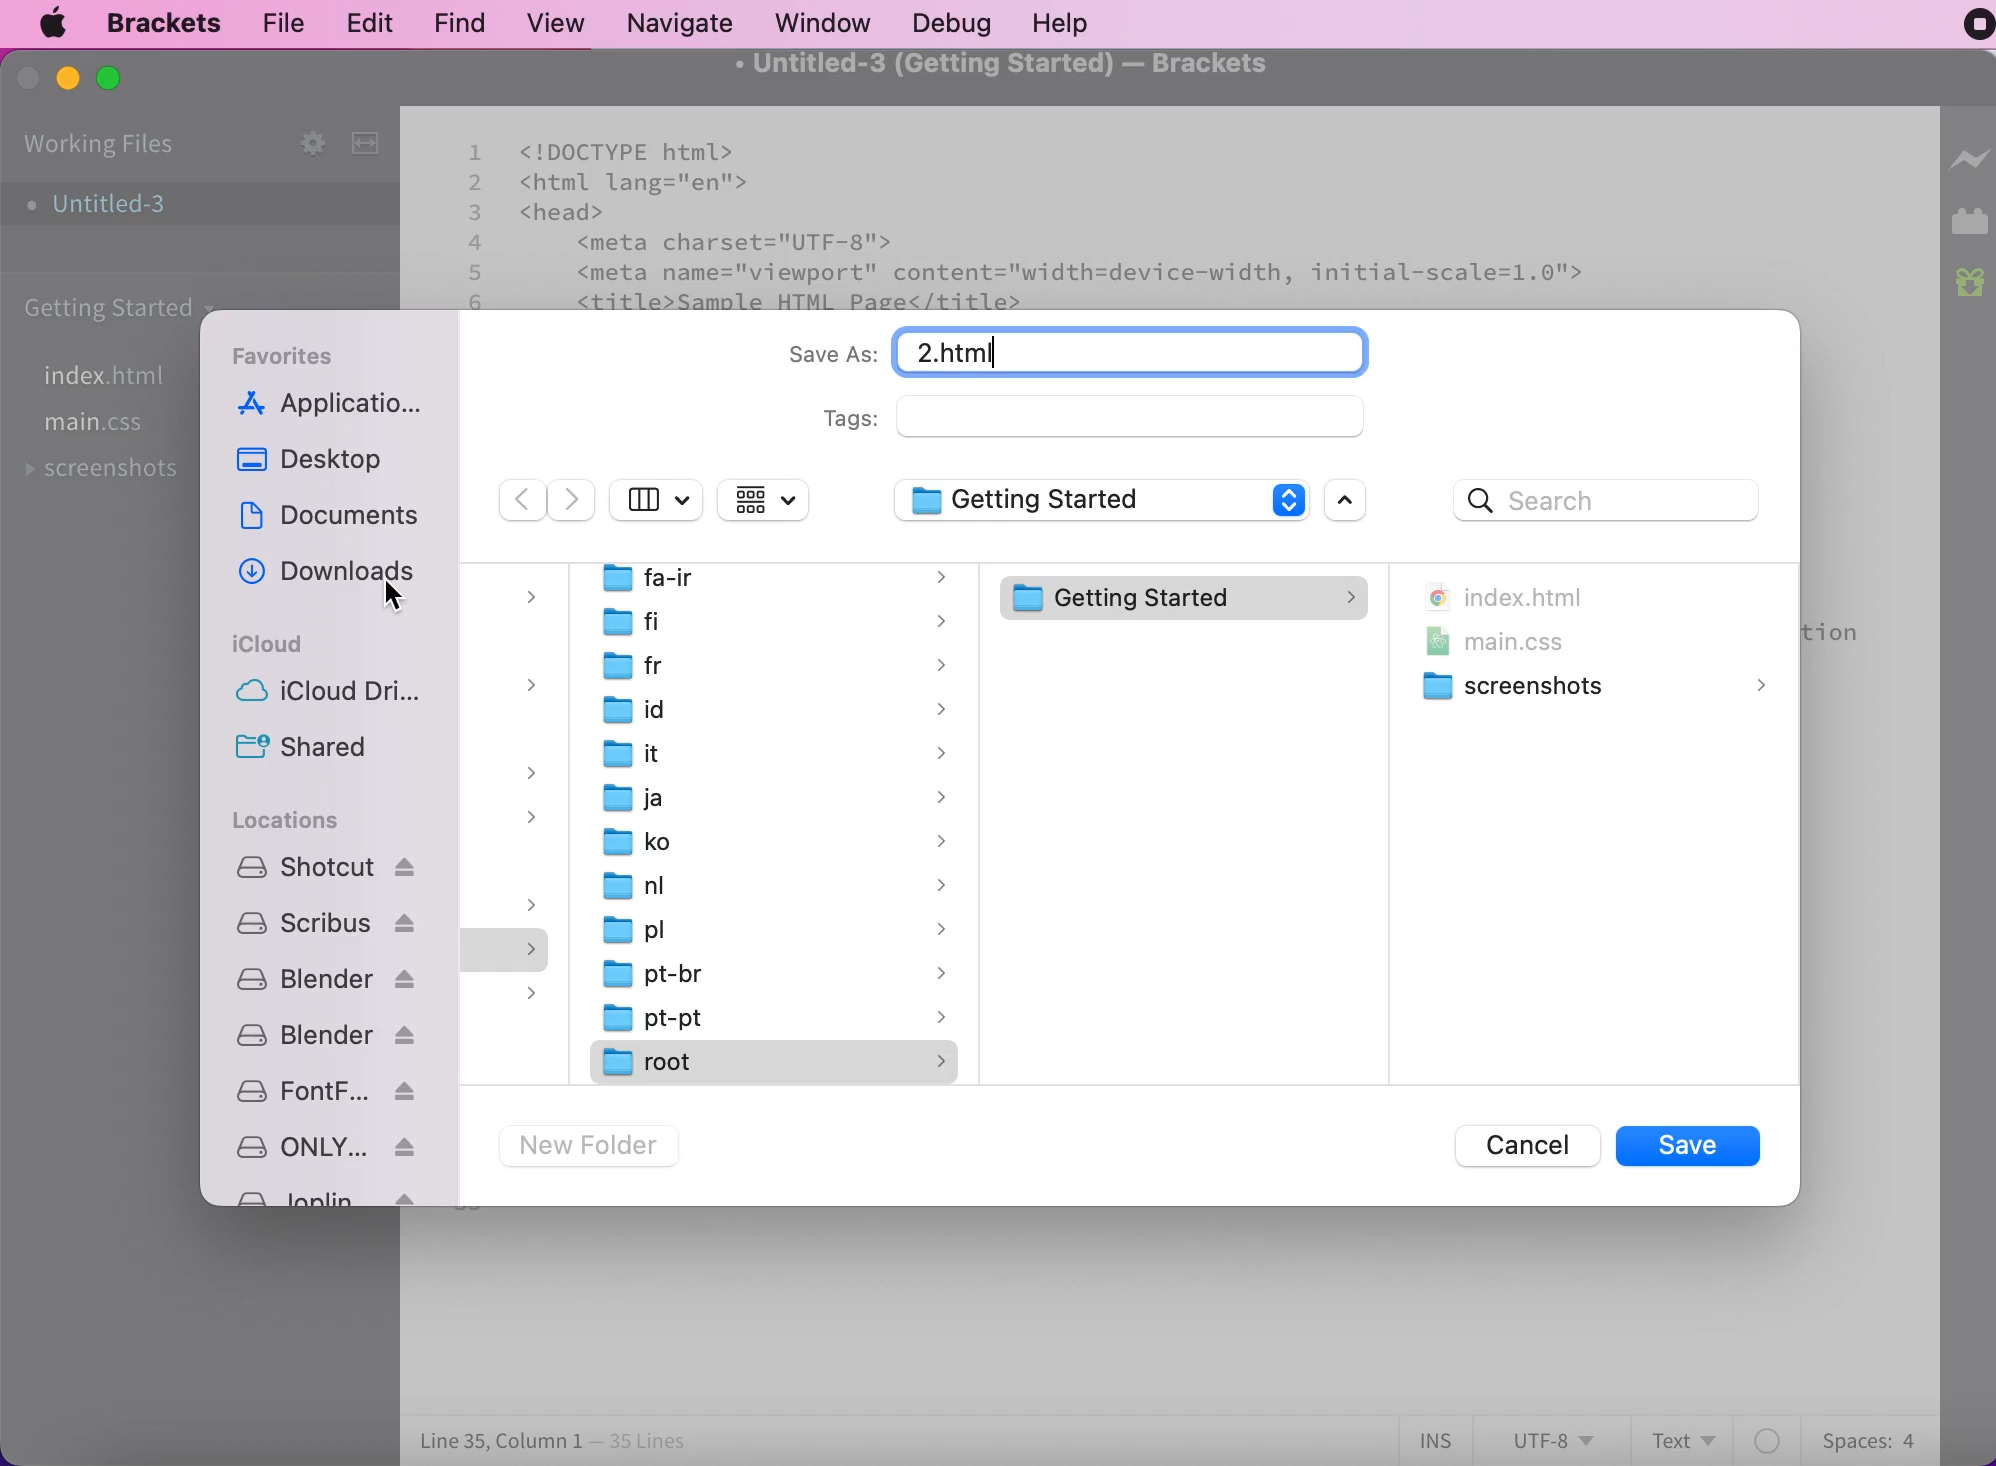 This screenshot has height=1466, width=1996. Describe the element at coordinates (116, 376) in the screenshot. I see `file index.html` at that location.